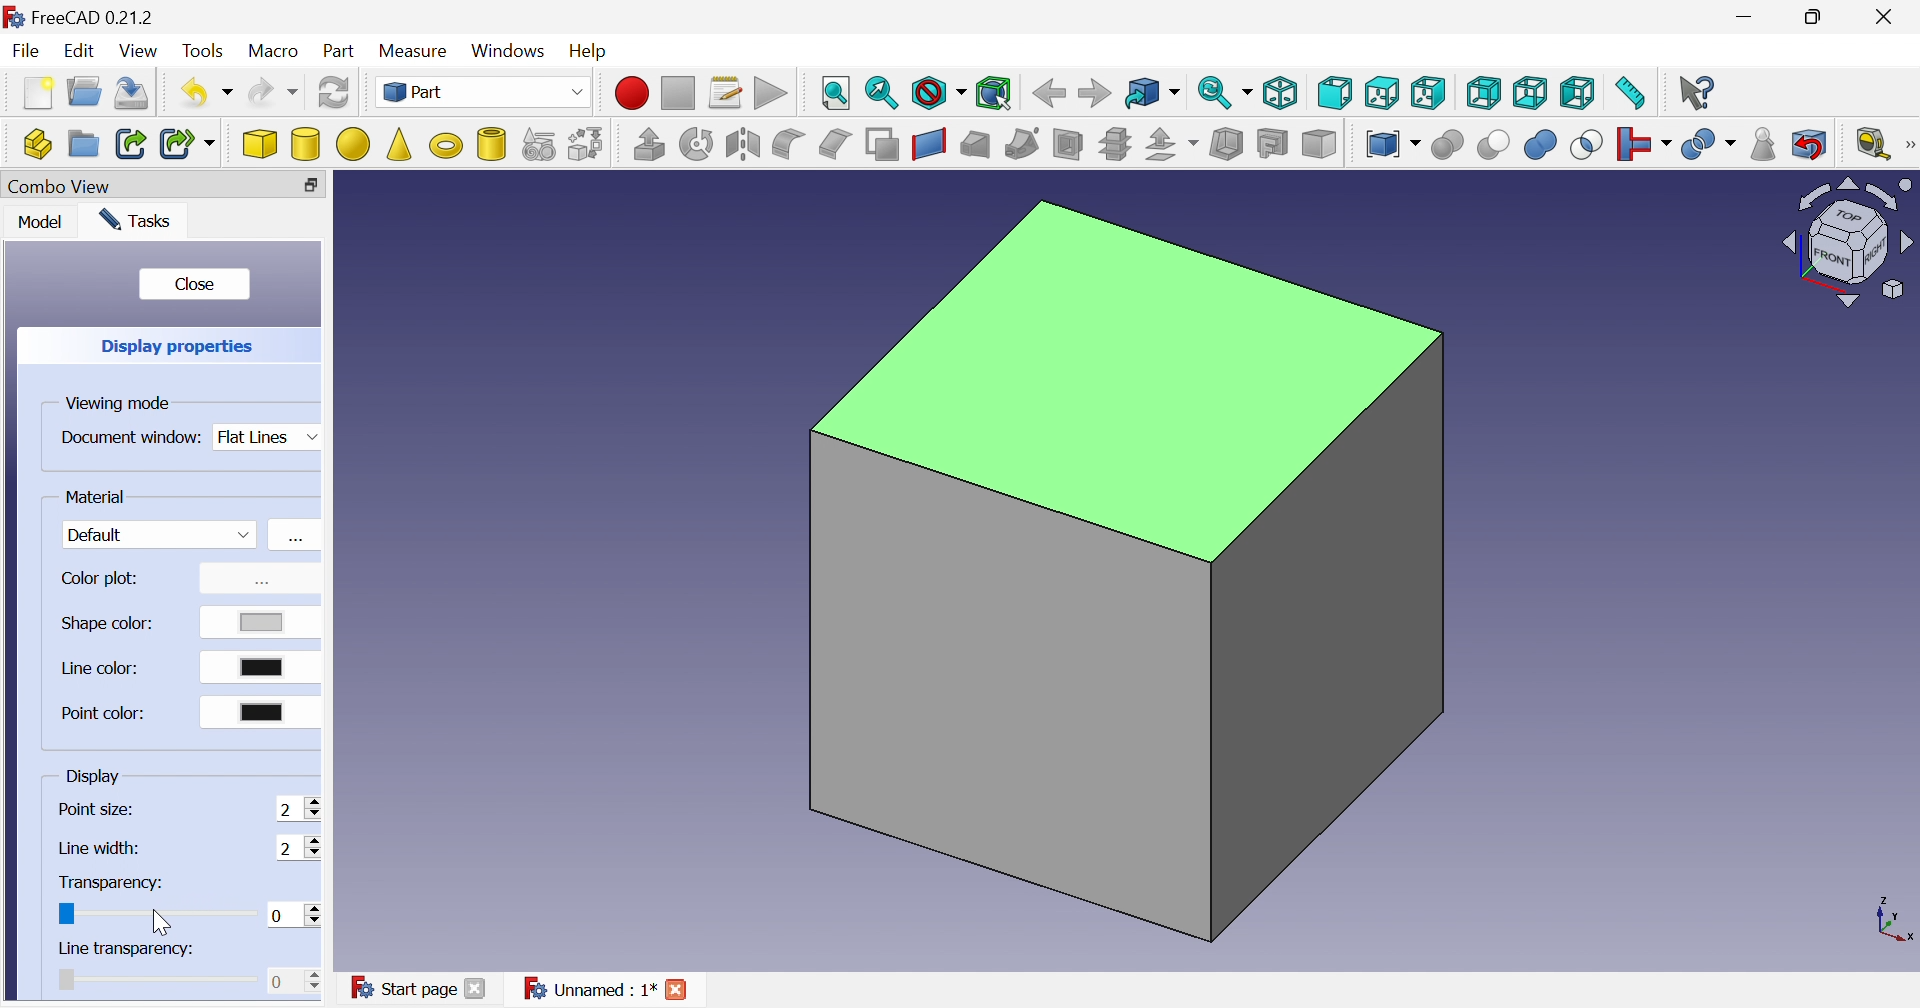 Image resolution: width=1920 pixels, height=1008 pixels. Describe the element at coordinates (1381, 92) in the screenshot. I see `Top` at that location.